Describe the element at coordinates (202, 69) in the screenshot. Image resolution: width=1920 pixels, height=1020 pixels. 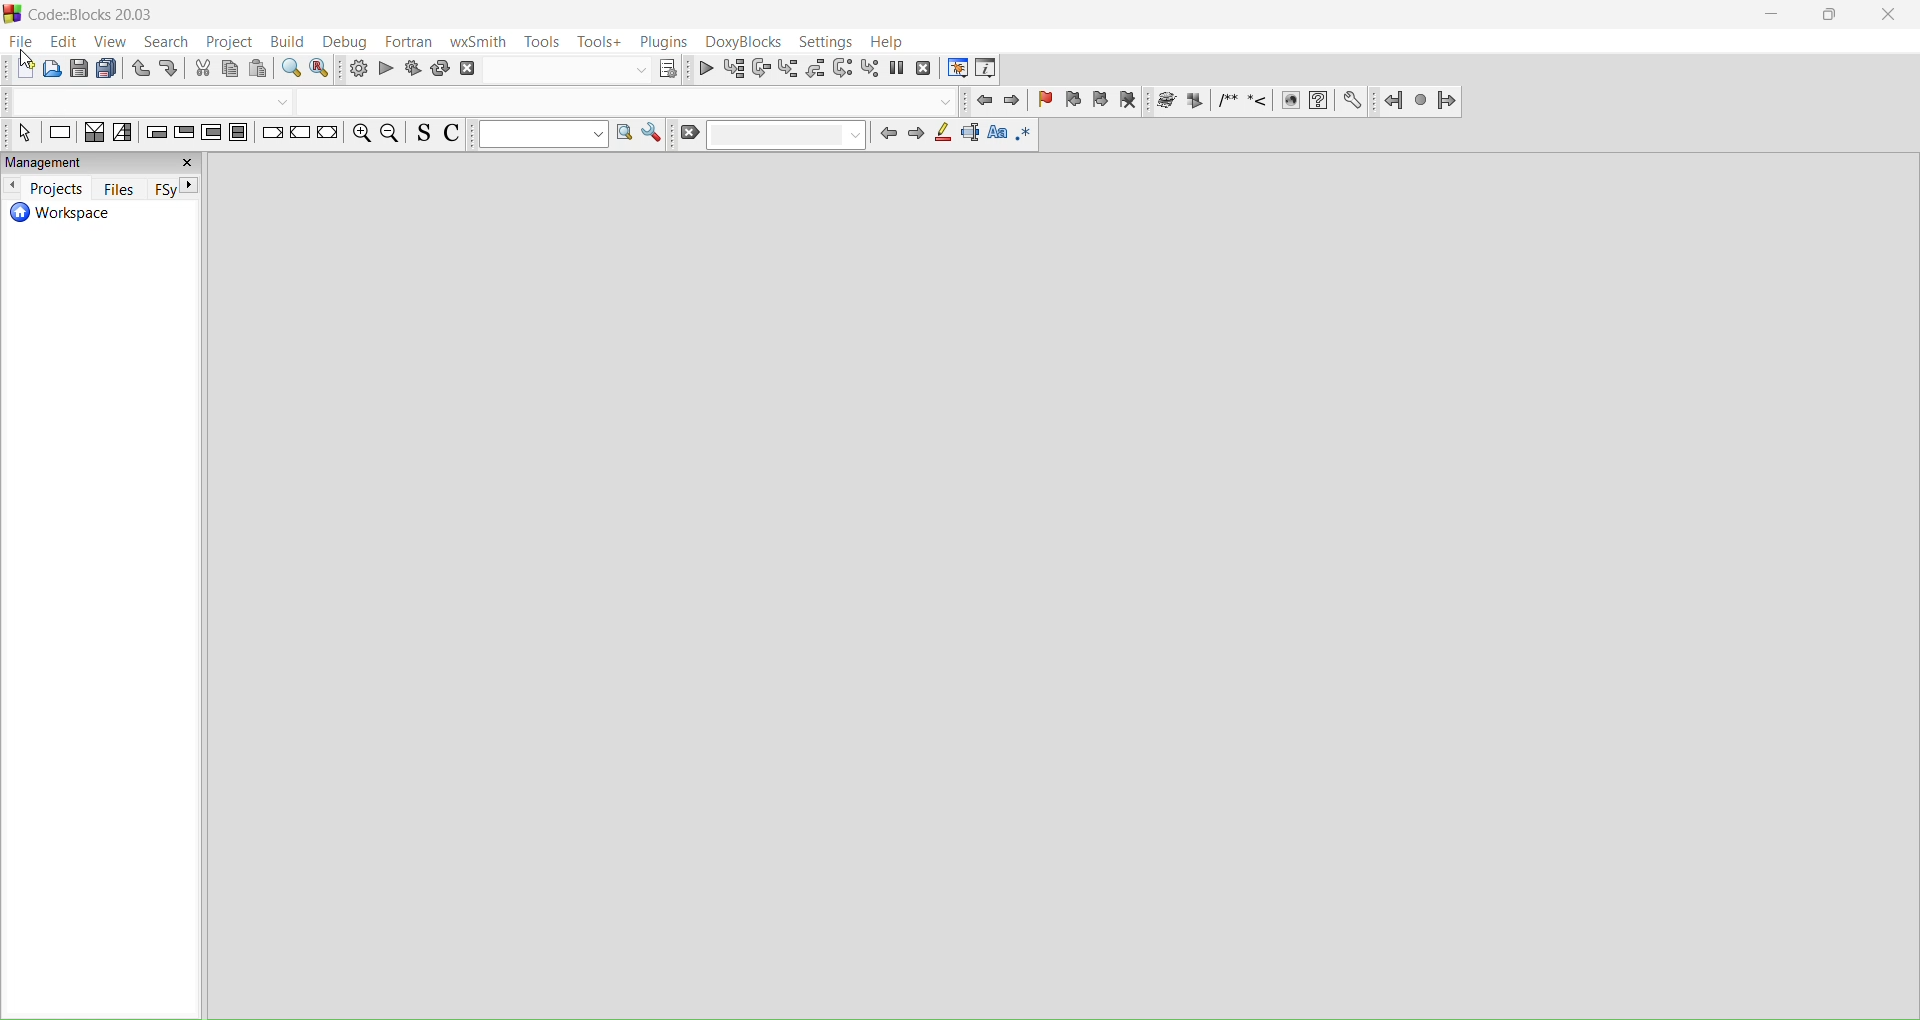
I see `cut` at that location.